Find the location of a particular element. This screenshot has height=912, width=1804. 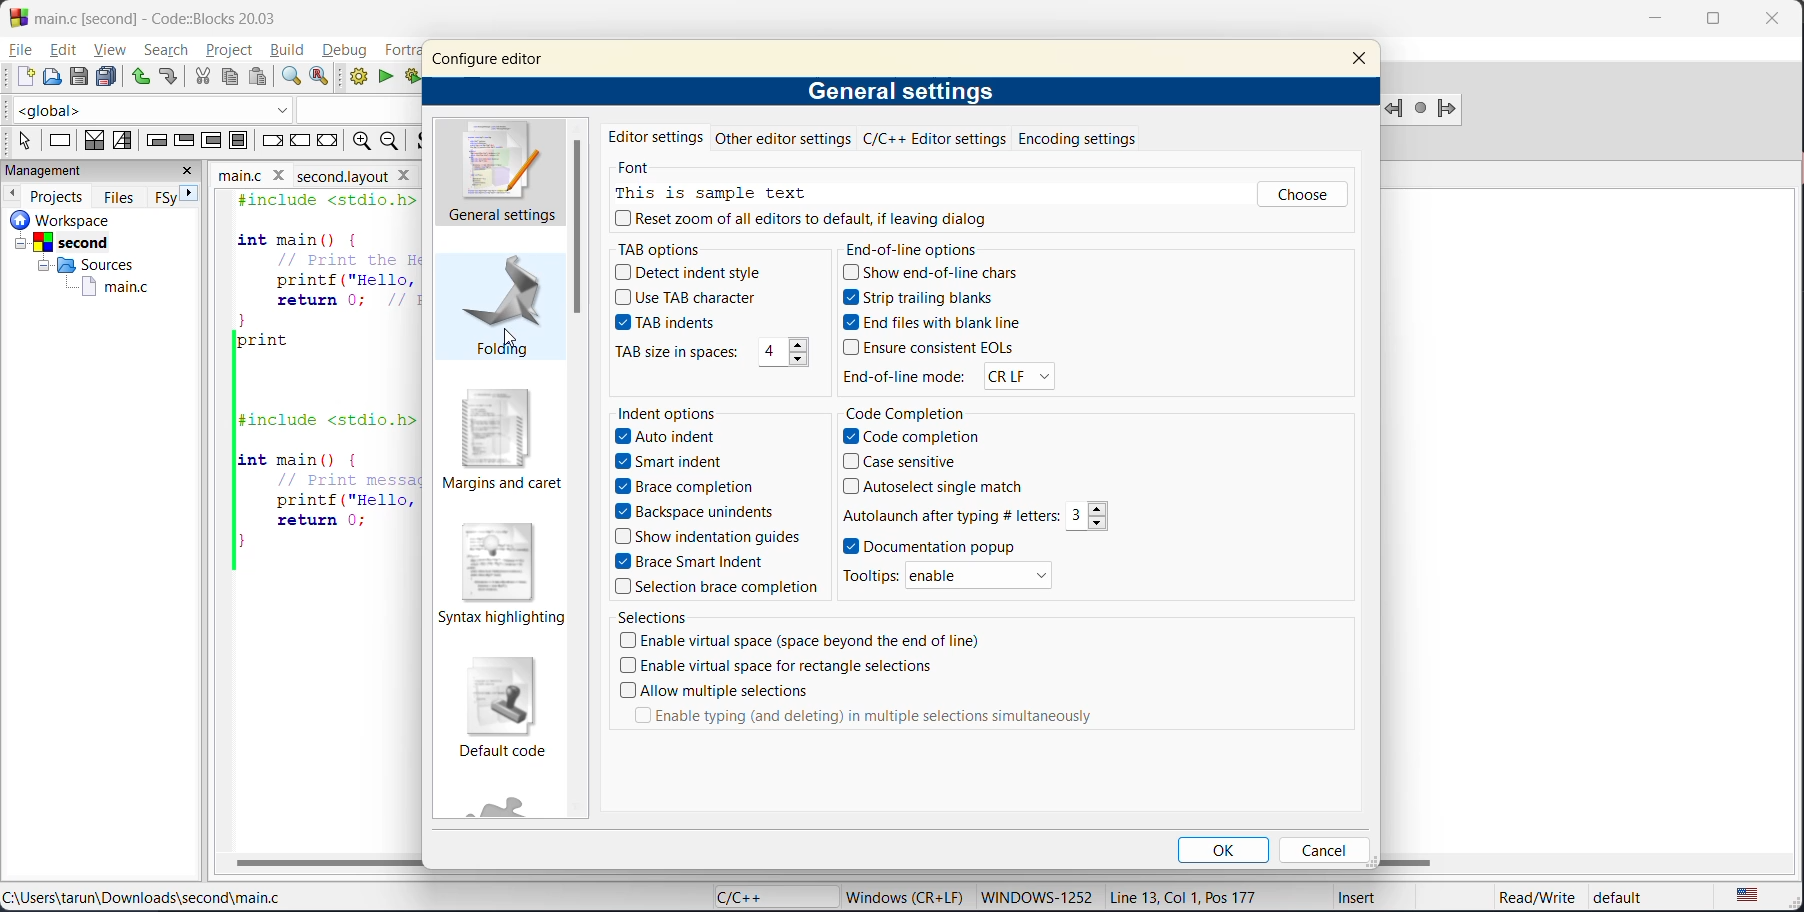

Auto indent is located at coordinates (680, 437).